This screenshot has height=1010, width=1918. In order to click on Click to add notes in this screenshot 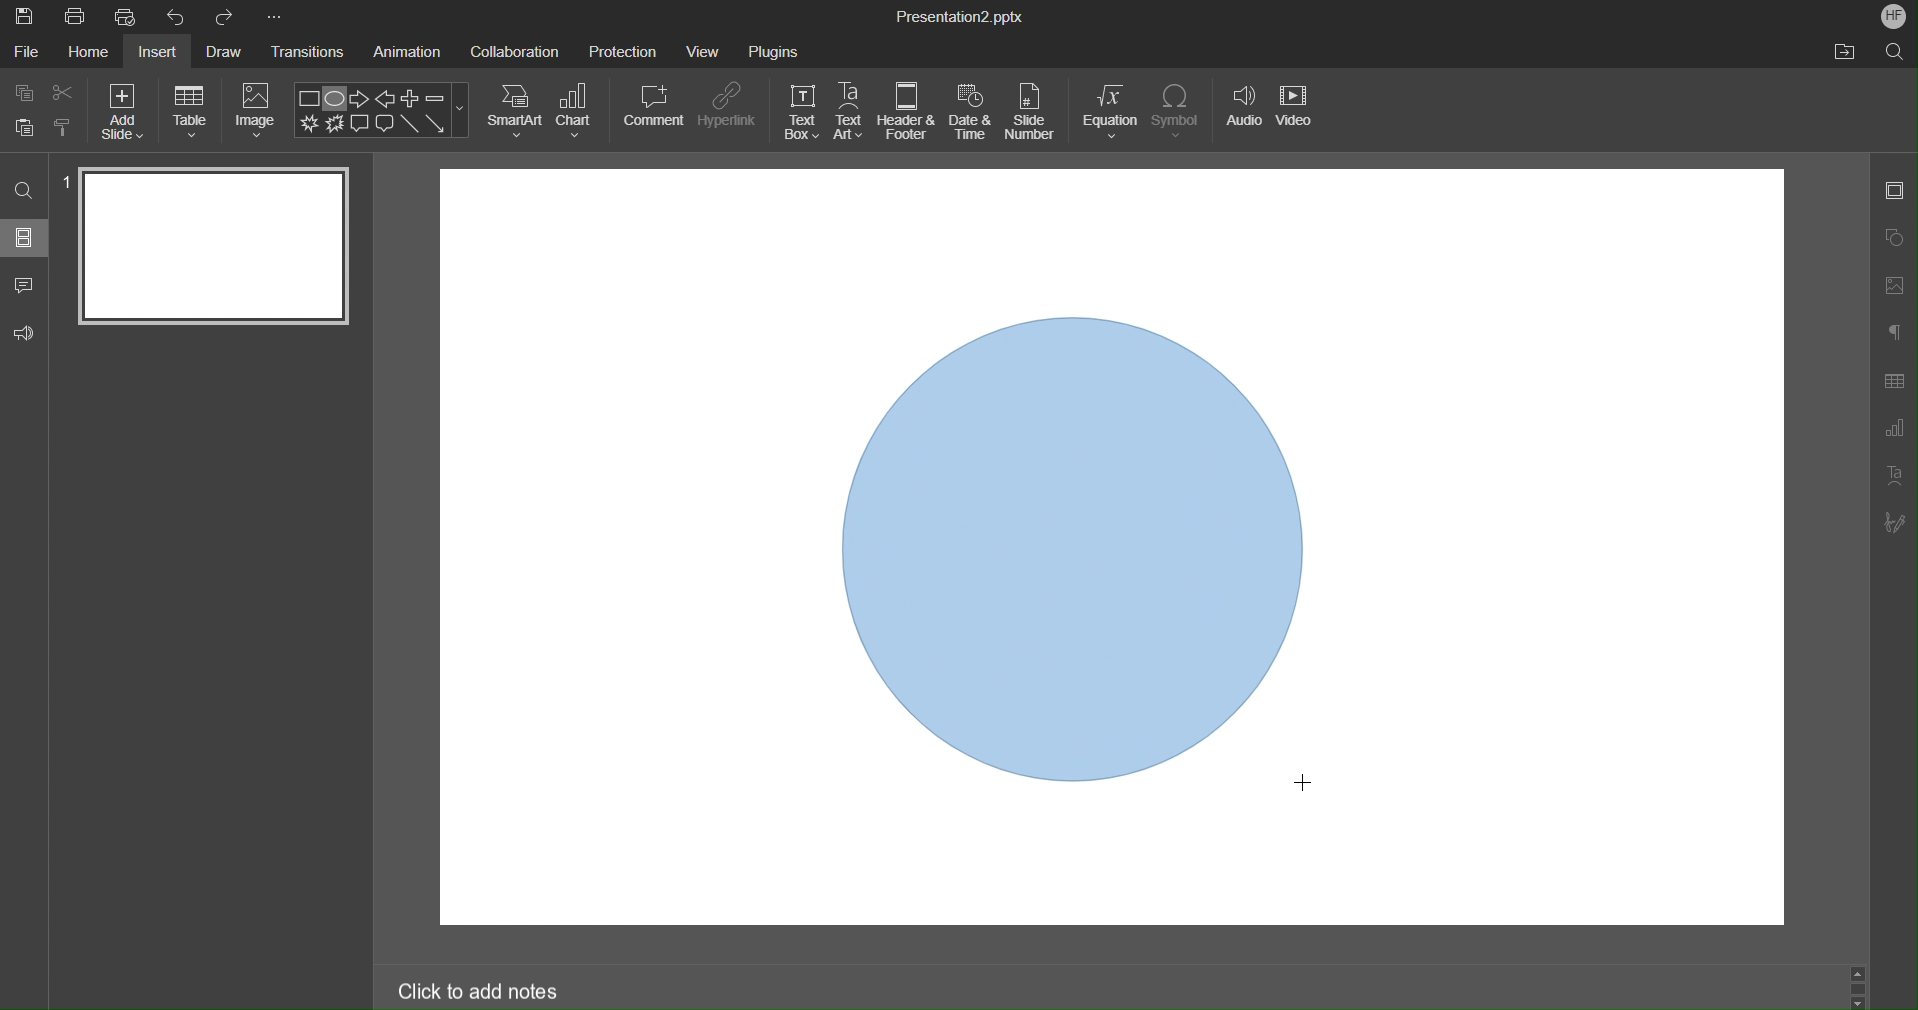, I will do `click(478, 993)`.